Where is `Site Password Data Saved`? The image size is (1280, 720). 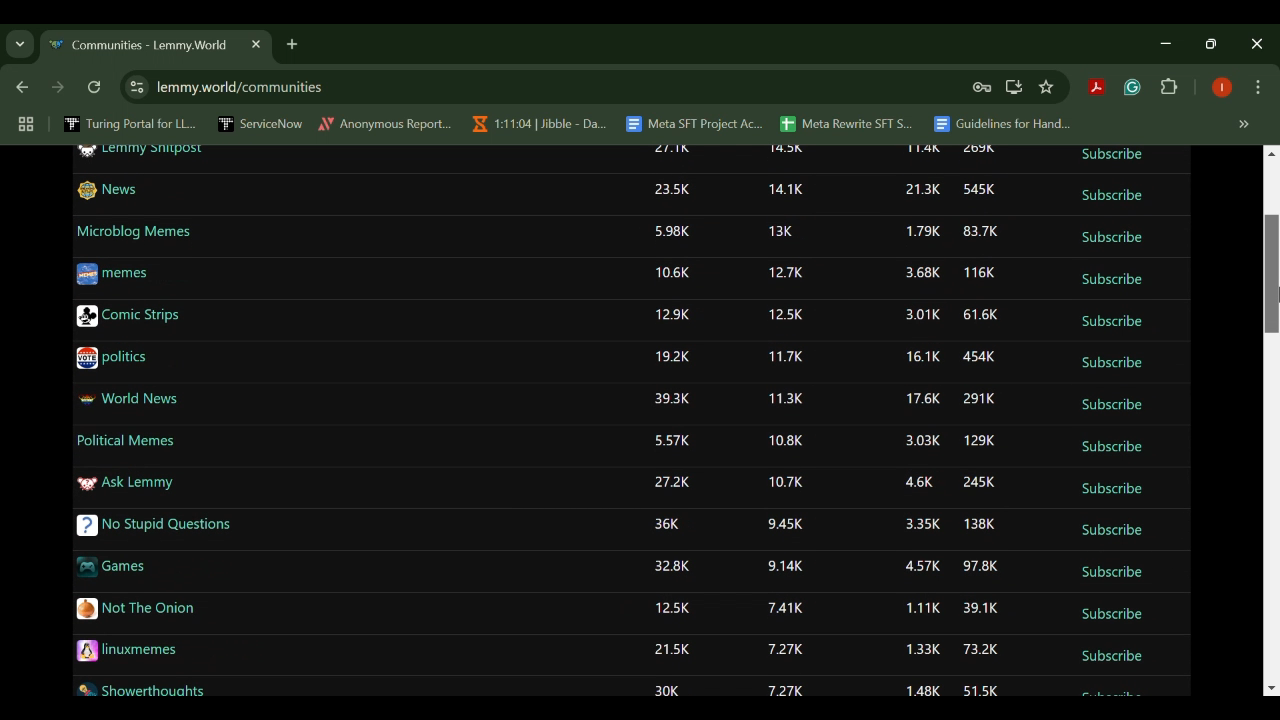 Site Password Data Saved is located at coordinates (982, 88).